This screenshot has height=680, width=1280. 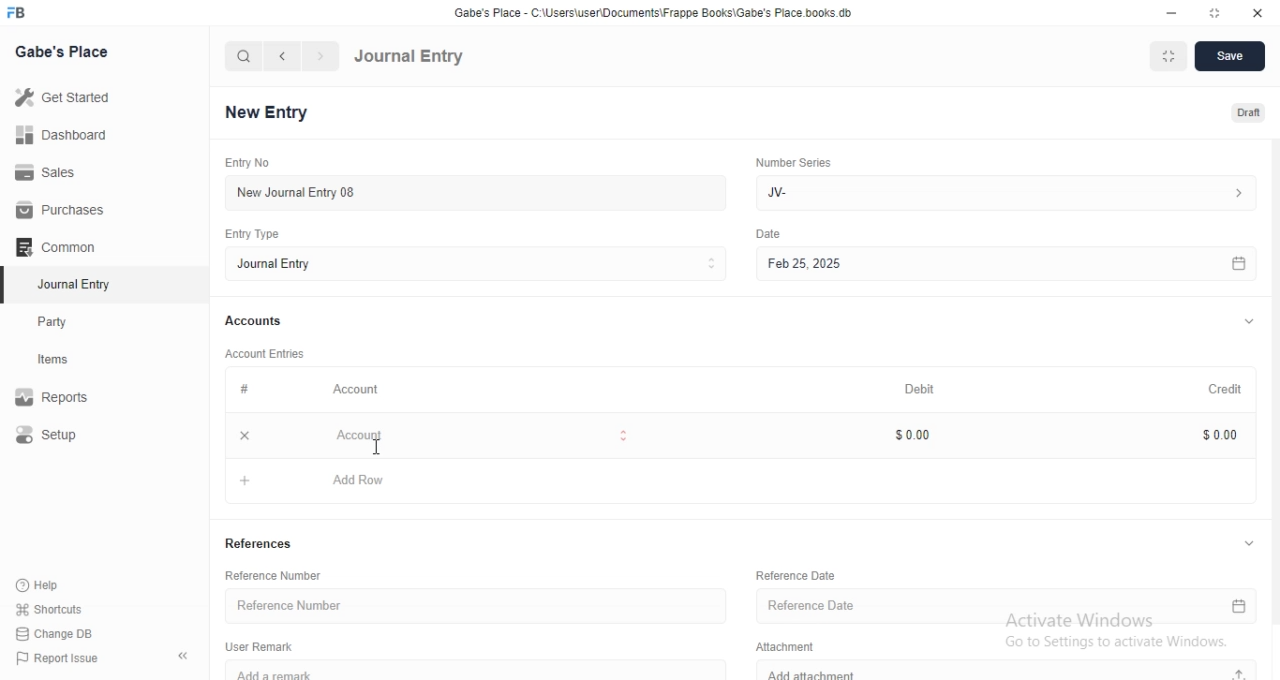 I want to click on #, so click(x=243, y=390).